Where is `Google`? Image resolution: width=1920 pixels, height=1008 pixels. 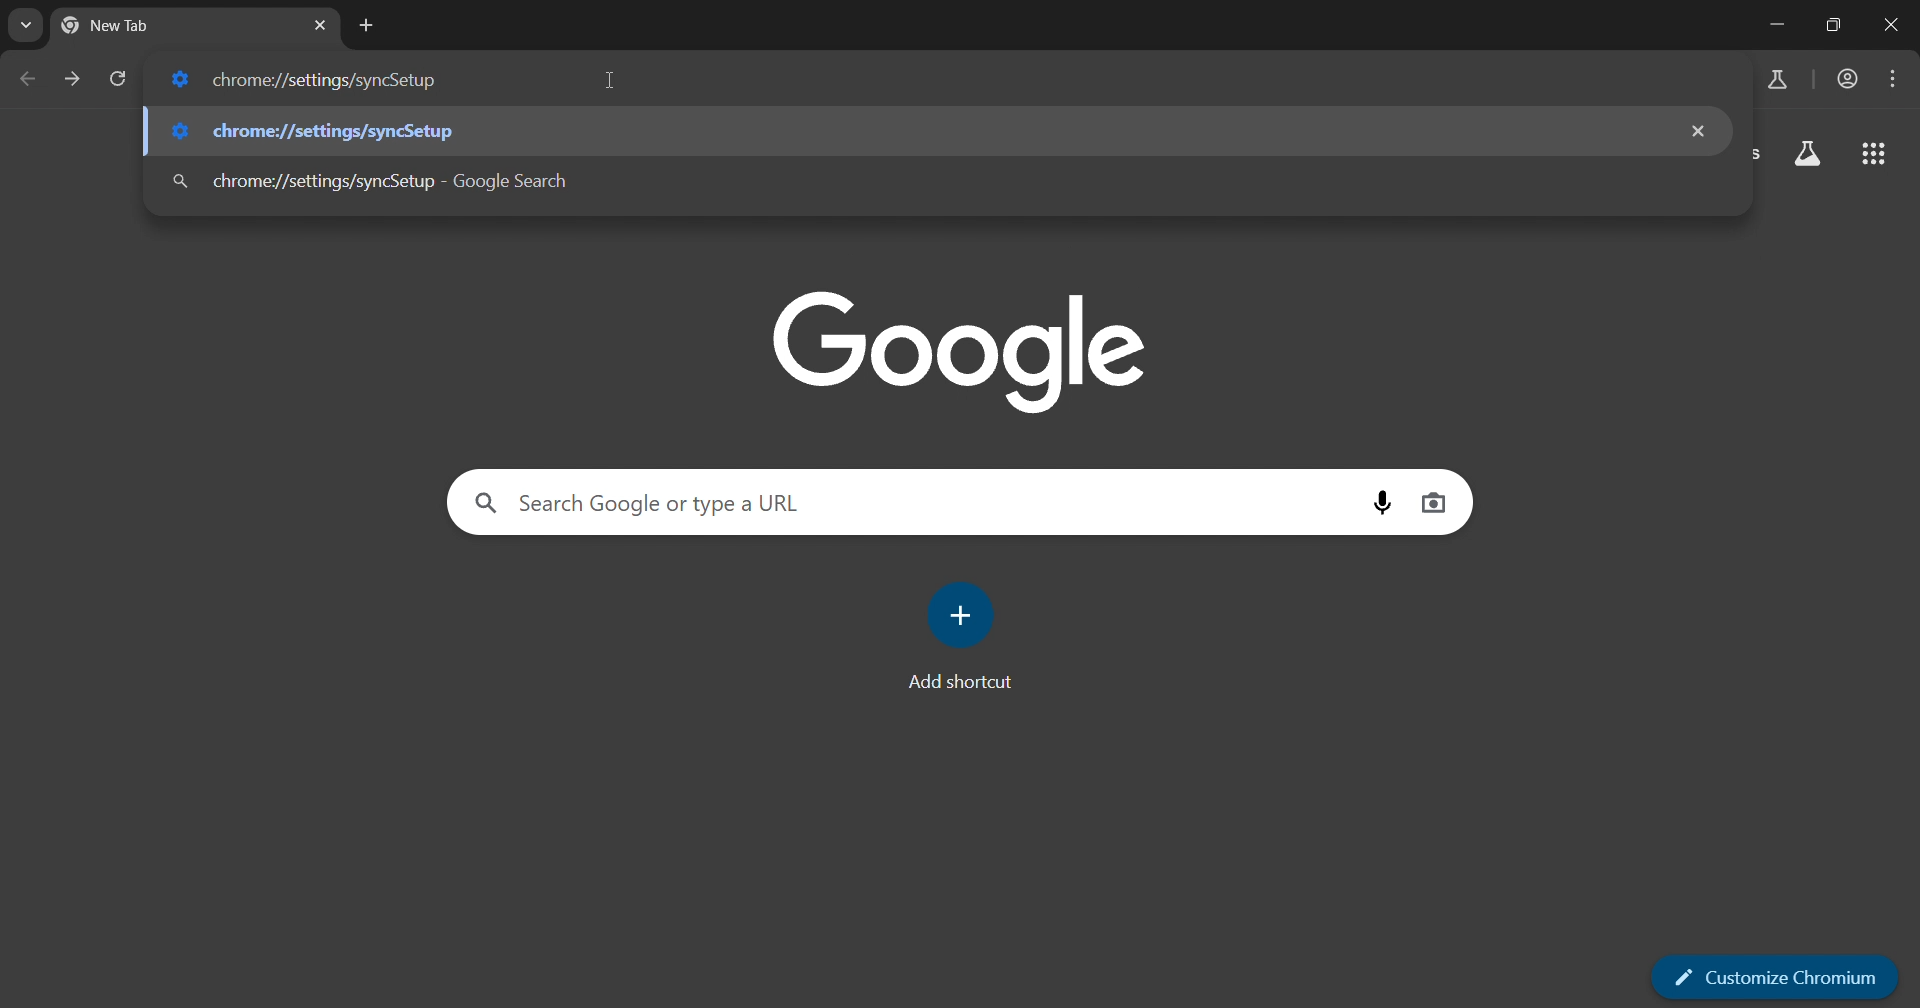
Google is located at coordinates (968, 349).